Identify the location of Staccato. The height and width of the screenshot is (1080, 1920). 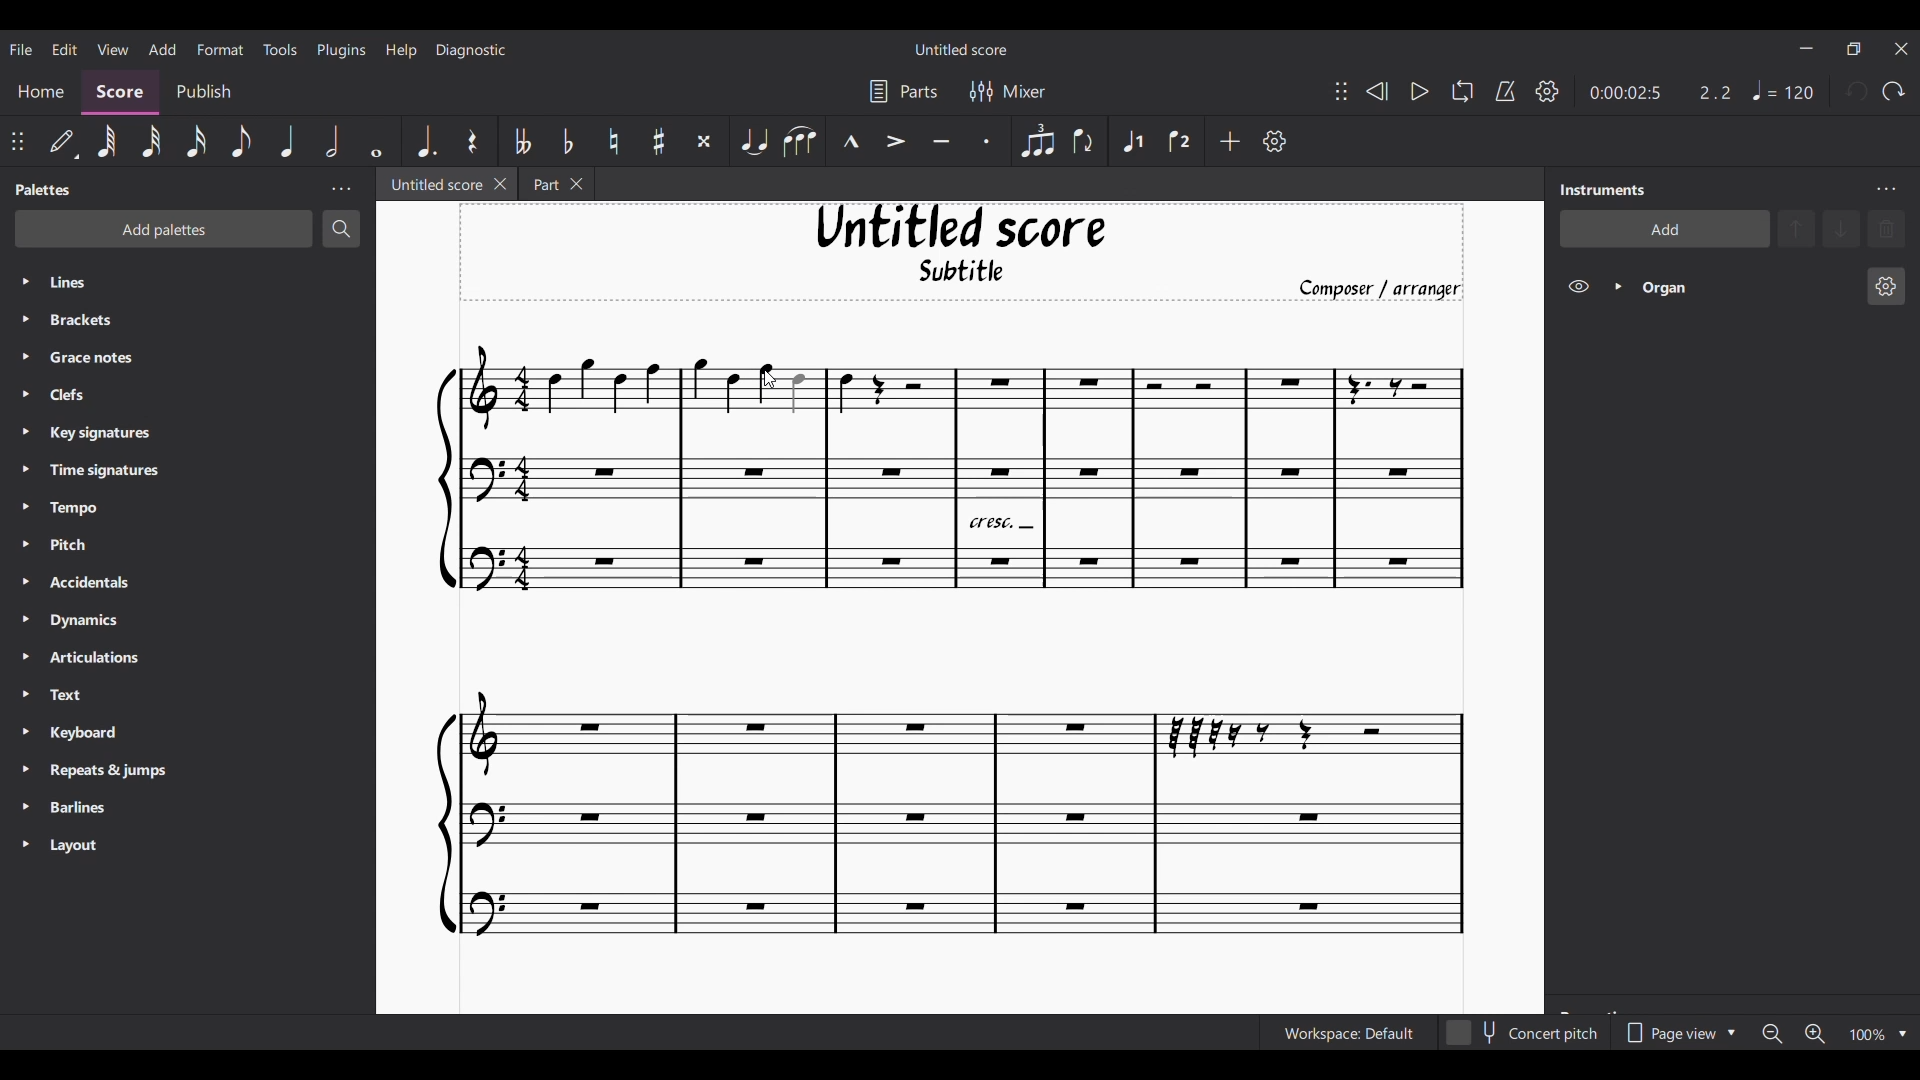
(987, 141).